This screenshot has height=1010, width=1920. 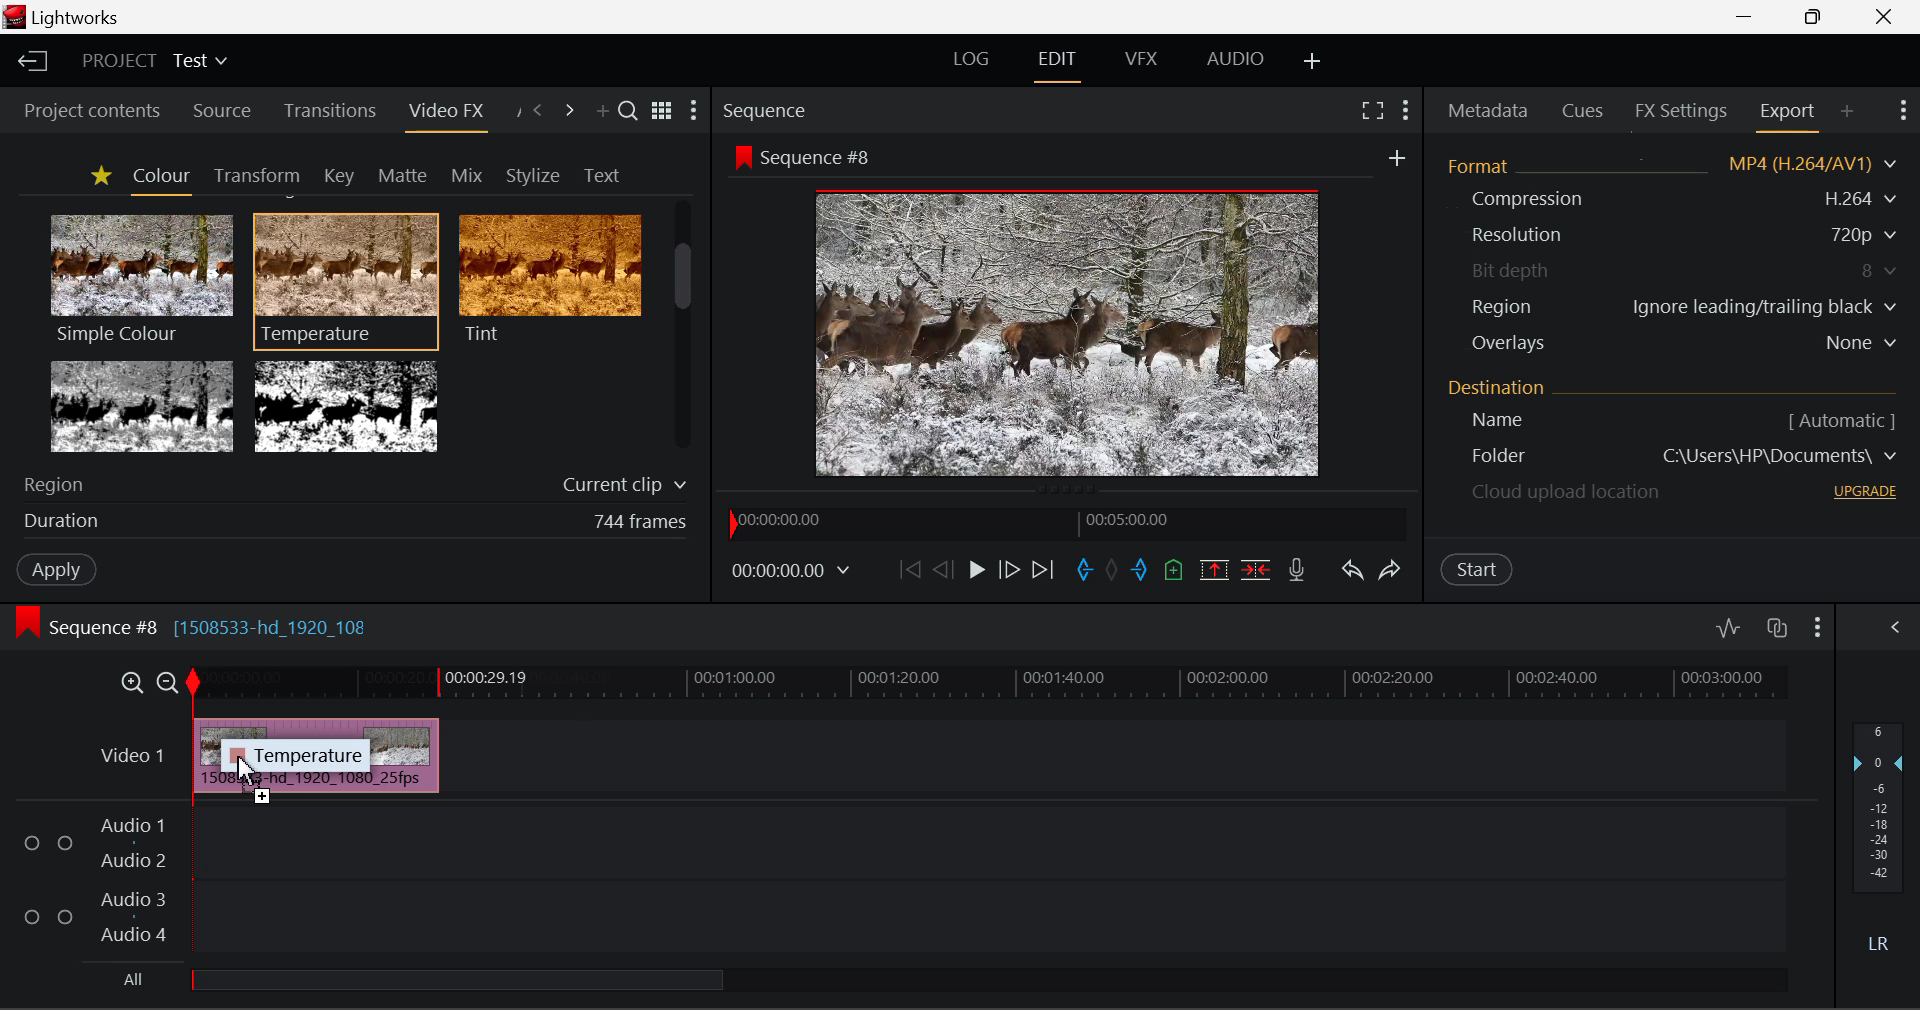 What do you see at coordinates (1727, 625) in the screenshot?
I see `Toggle audio levels editing` at bounding box center [1727, 625].